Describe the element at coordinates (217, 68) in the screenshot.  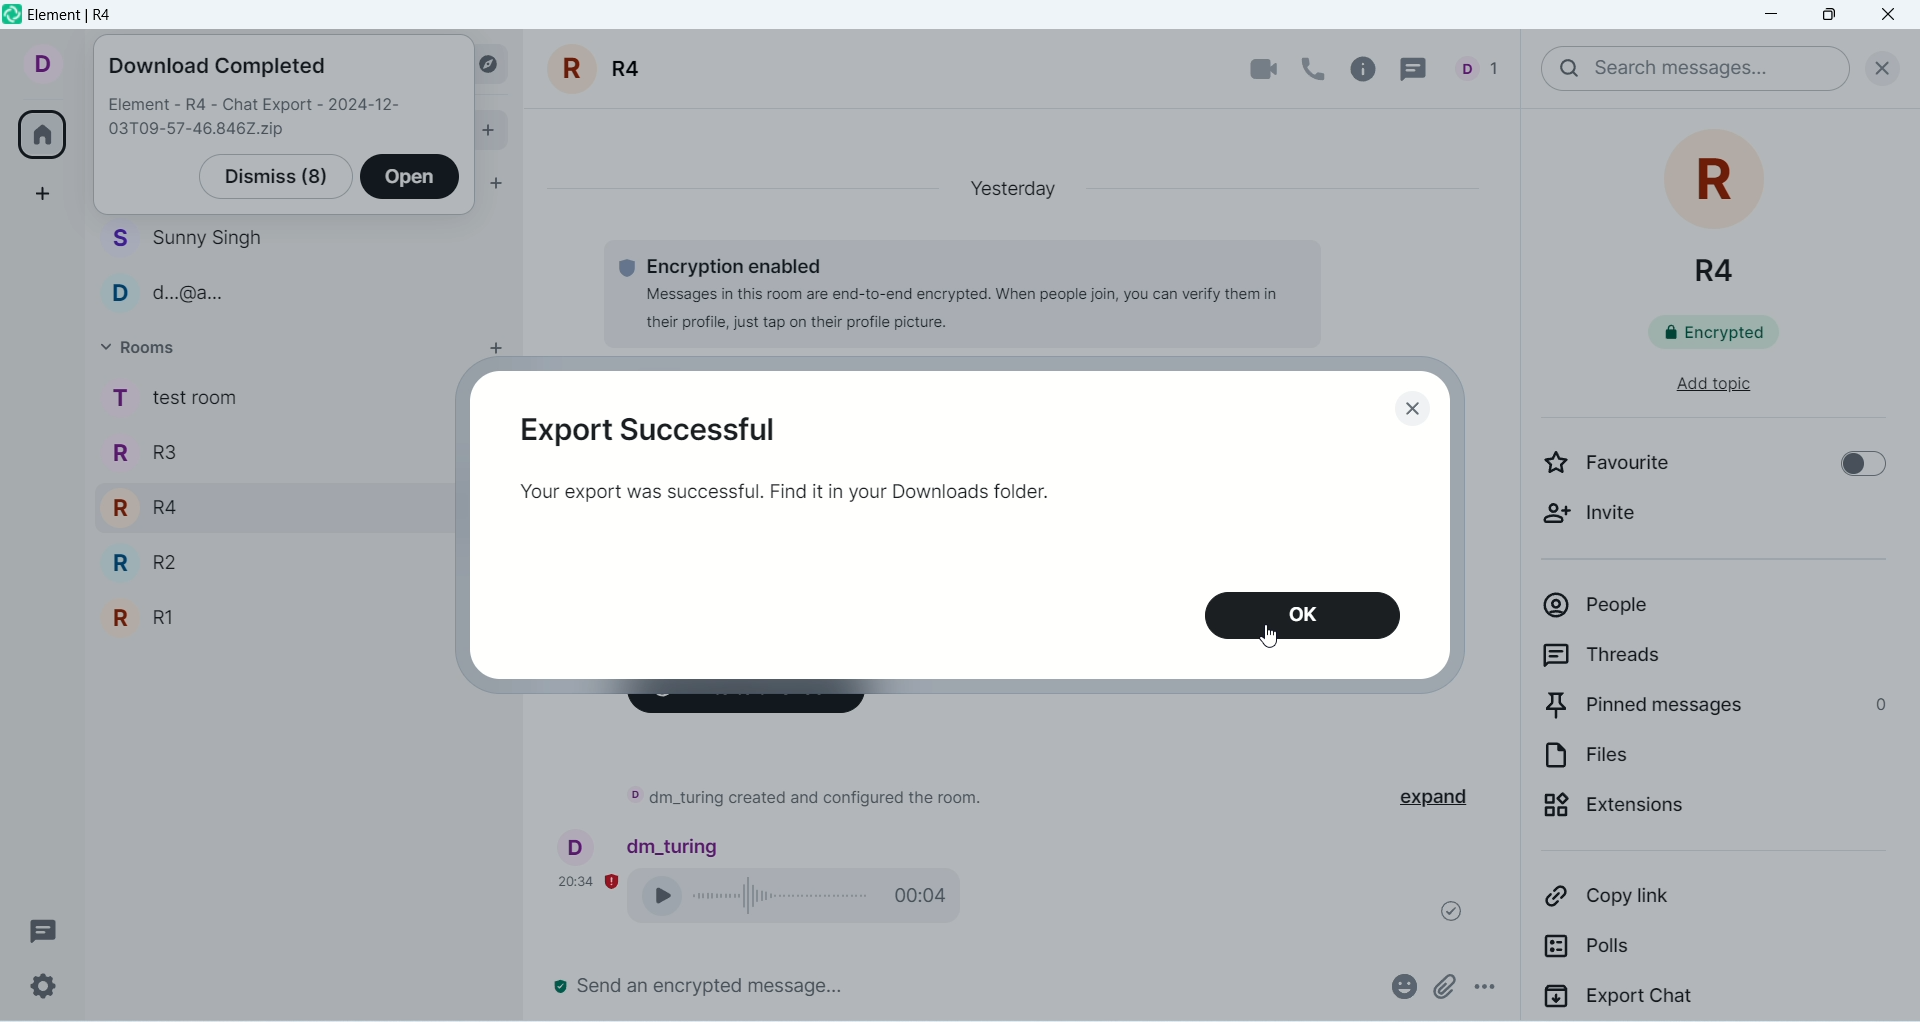
I see `download completed` at that location.